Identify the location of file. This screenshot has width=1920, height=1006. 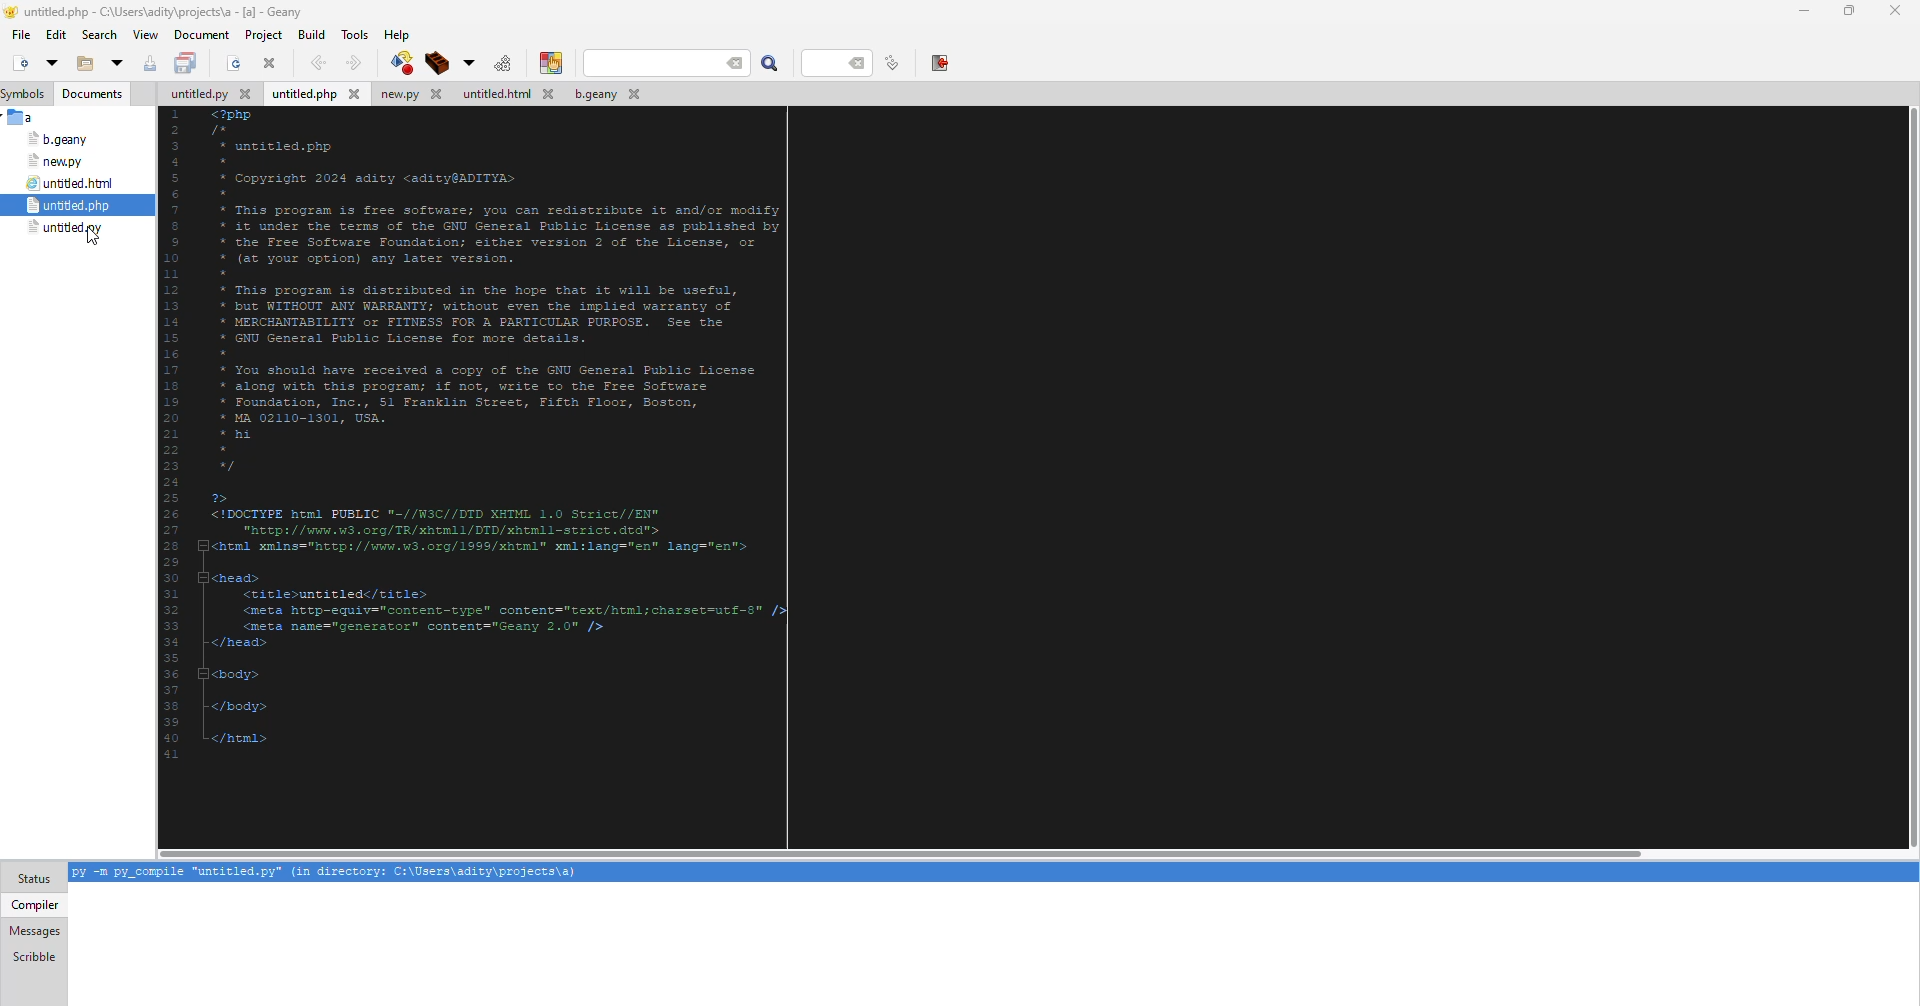
(19, 33).